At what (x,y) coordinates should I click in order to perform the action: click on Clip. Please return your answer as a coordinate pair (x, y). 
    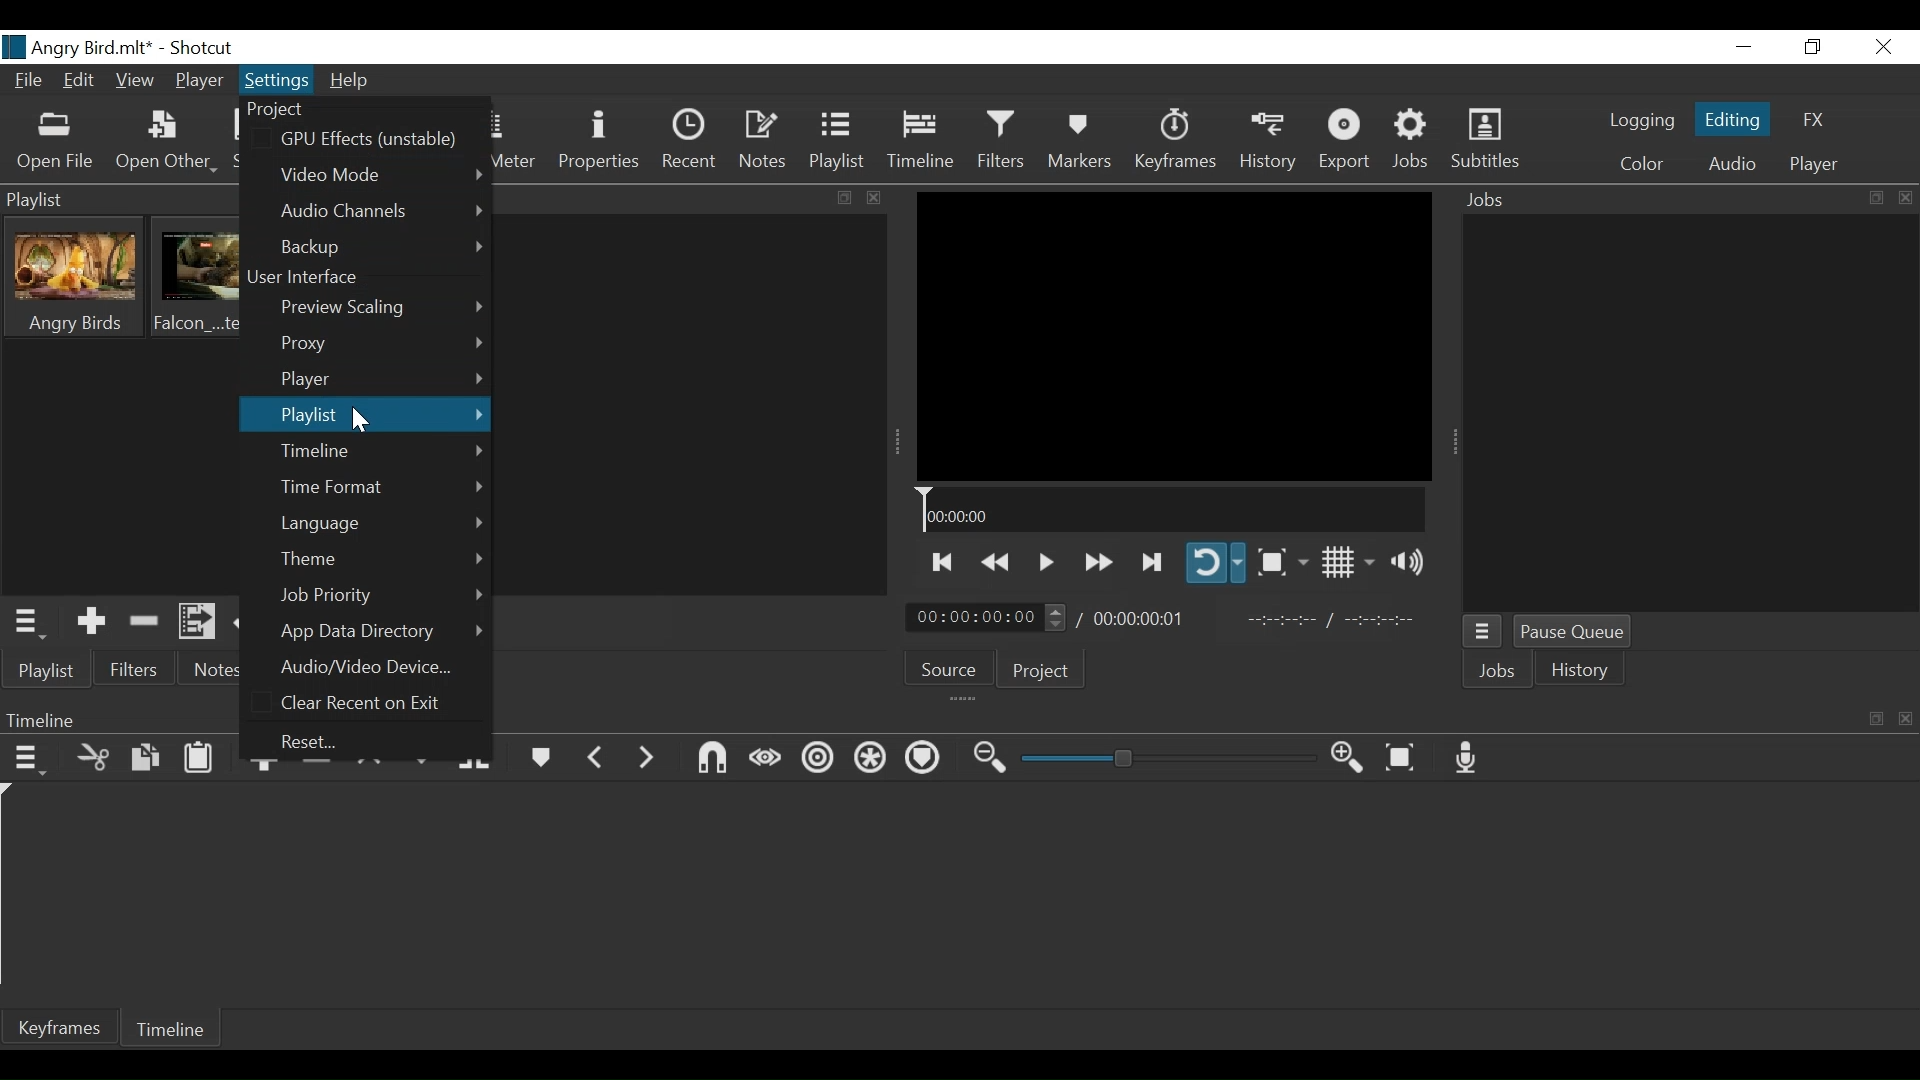
    Looking at the image, I should click on (76, 278).